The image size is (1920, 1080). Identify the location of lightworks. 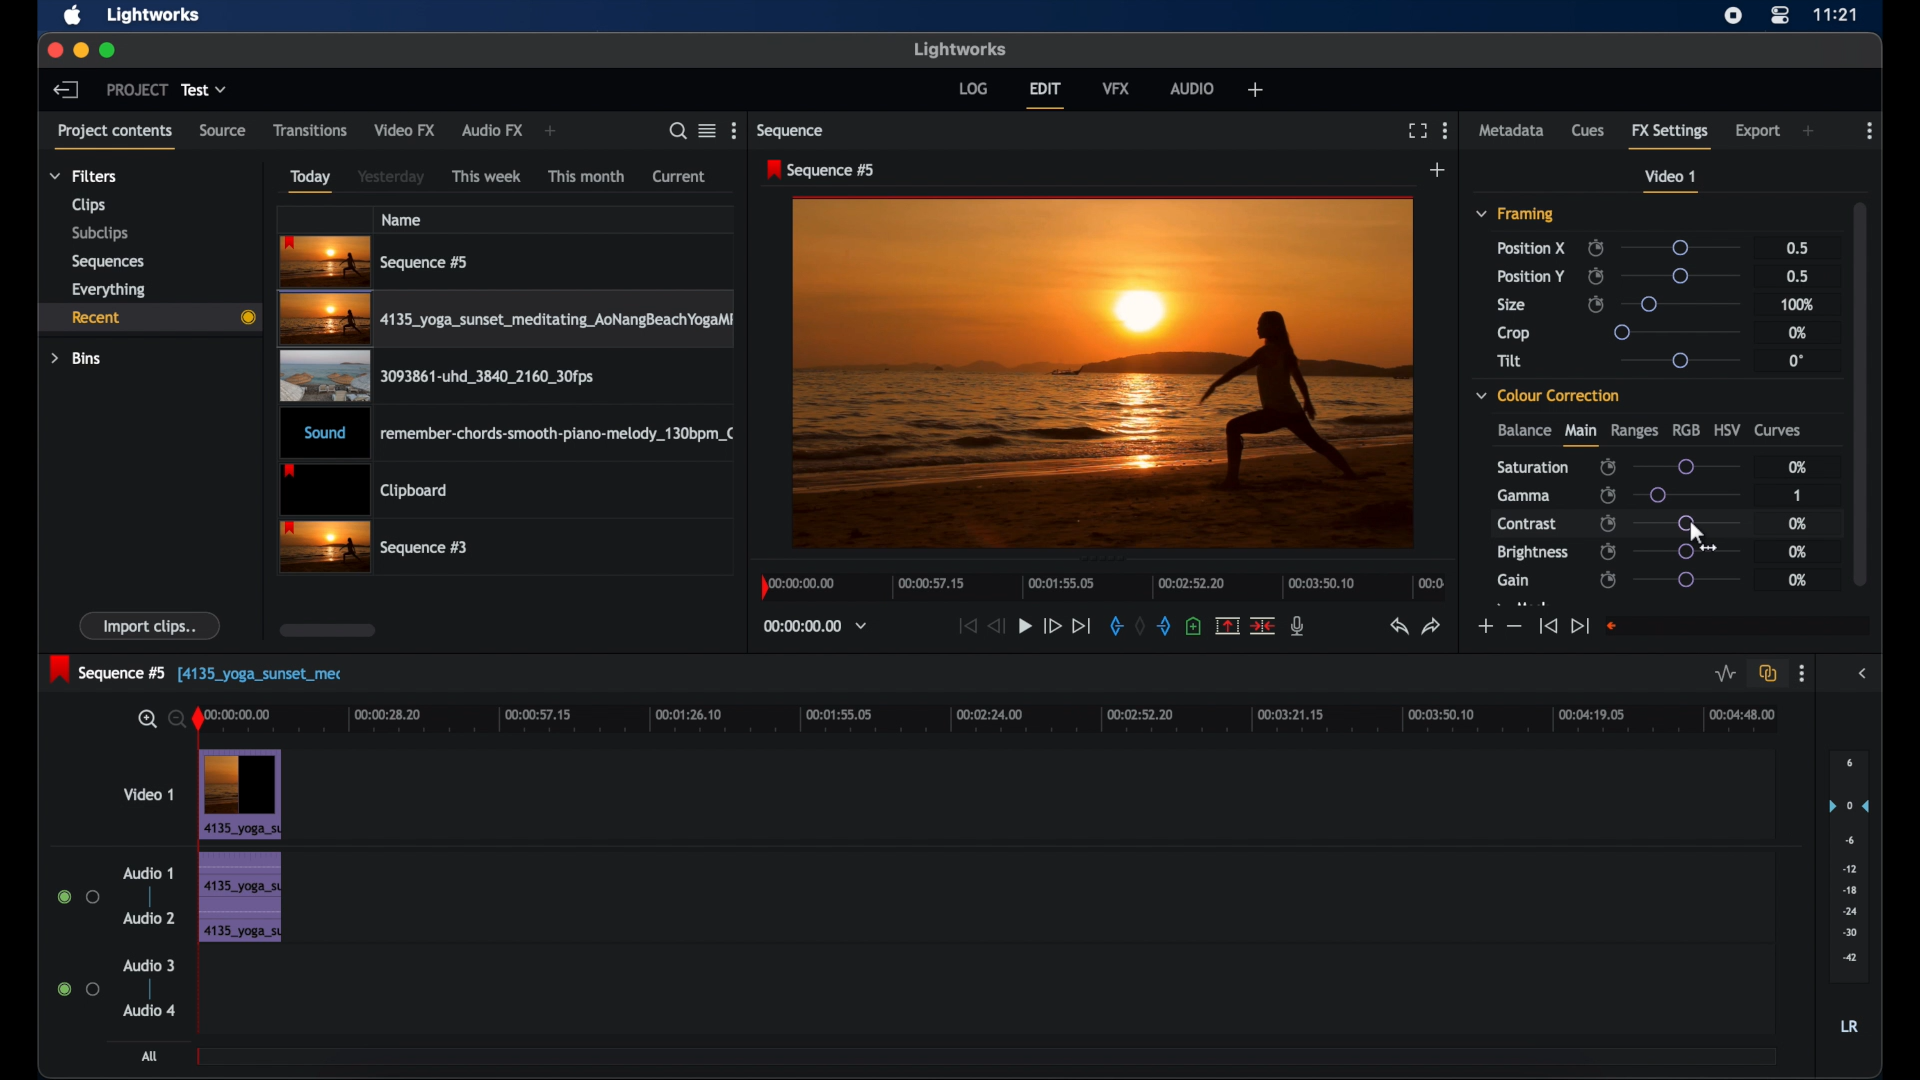
(154, 14).